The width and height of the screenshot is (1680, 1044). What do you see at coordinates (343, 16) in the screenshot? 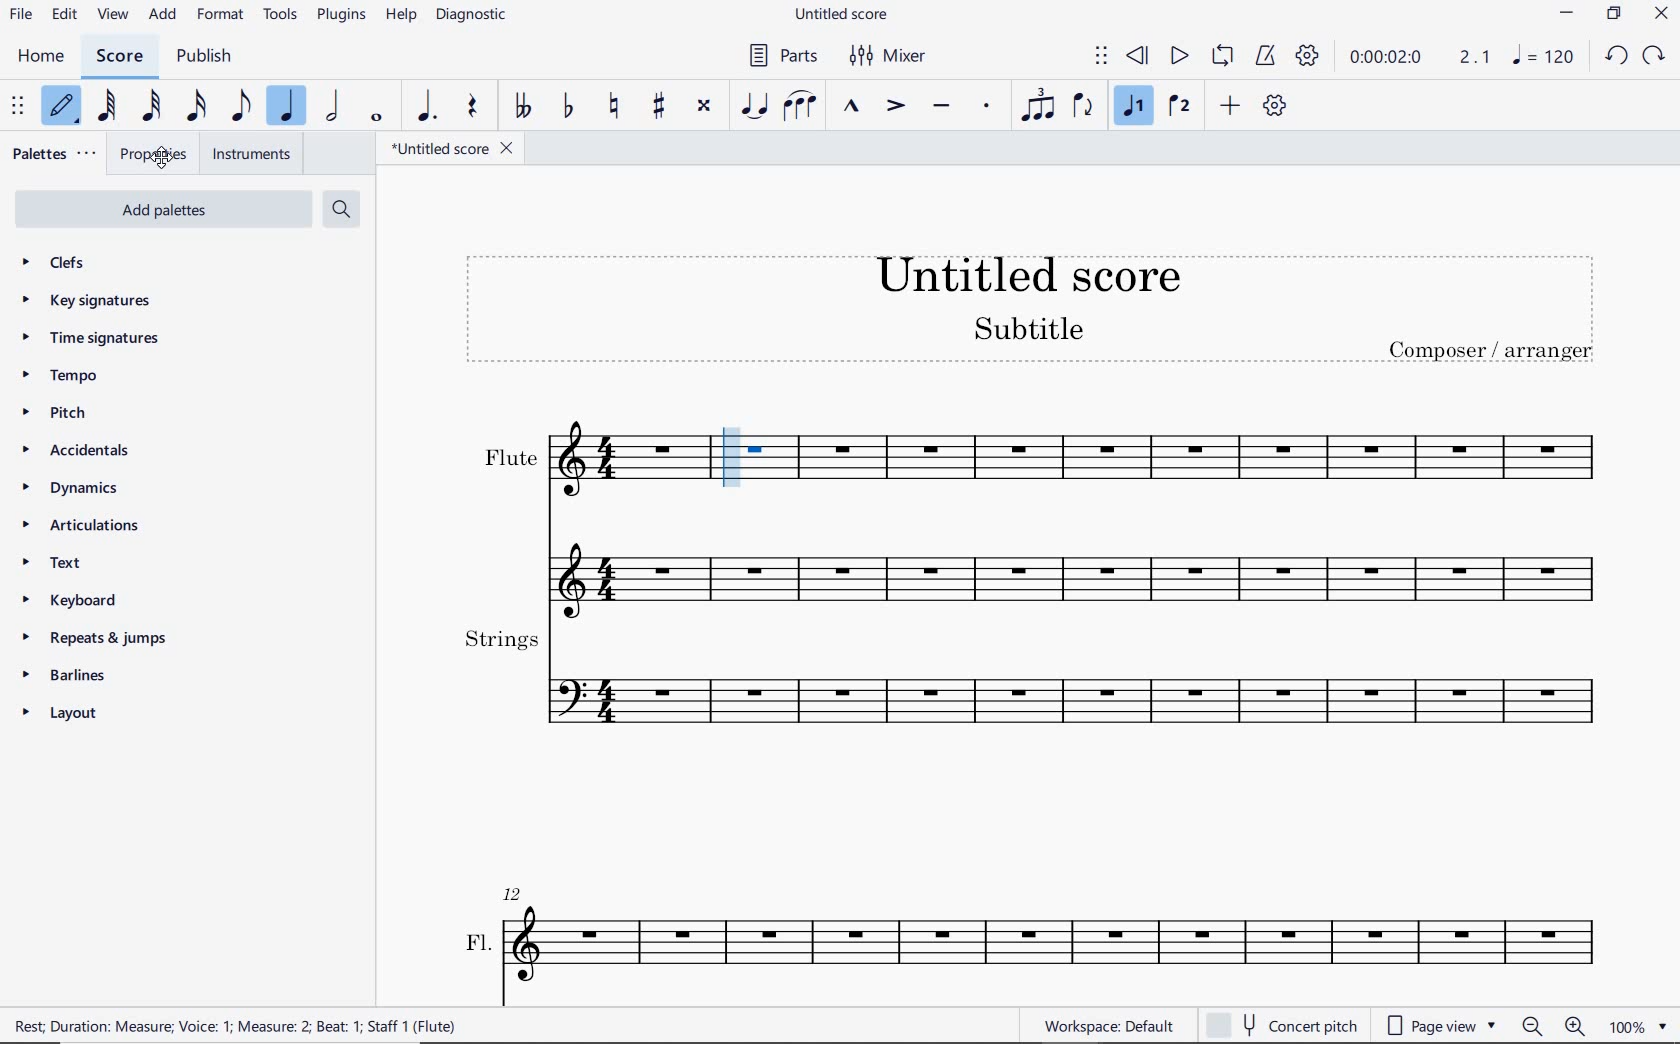
I see `PLUGINS` at bounding box center [343, 16].